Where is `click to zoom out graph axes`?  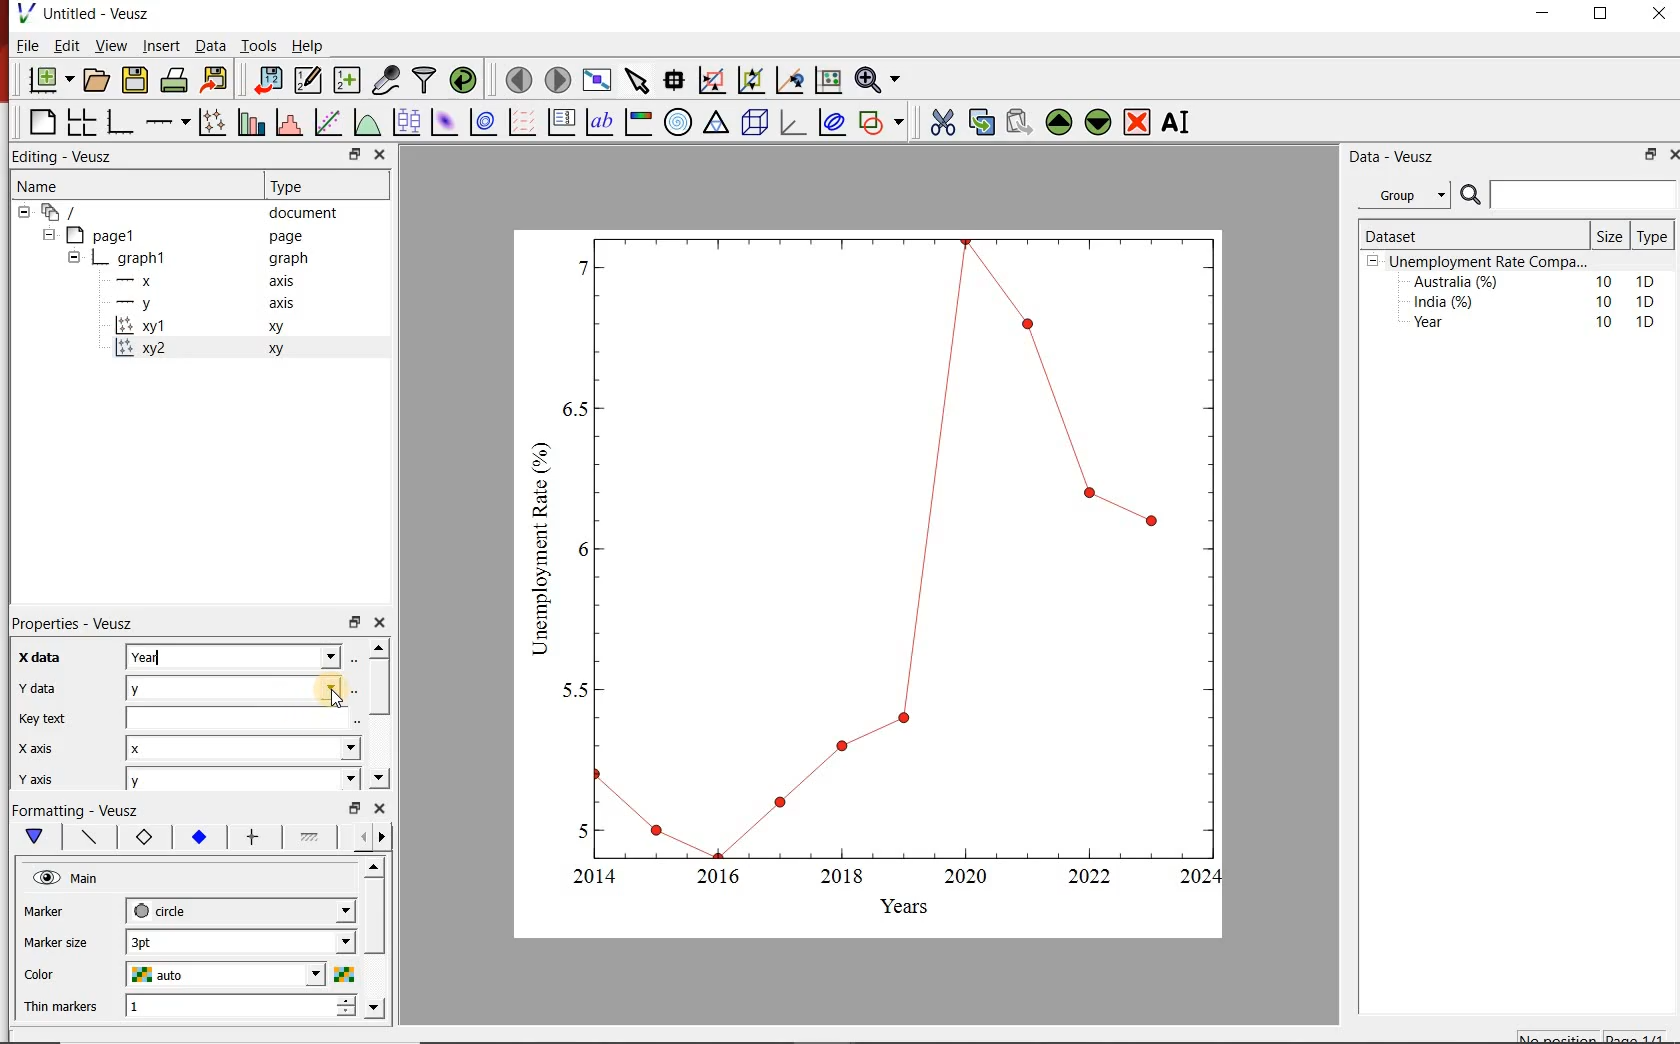 click to zoom out graph axes is located at coordinates (752, 78).